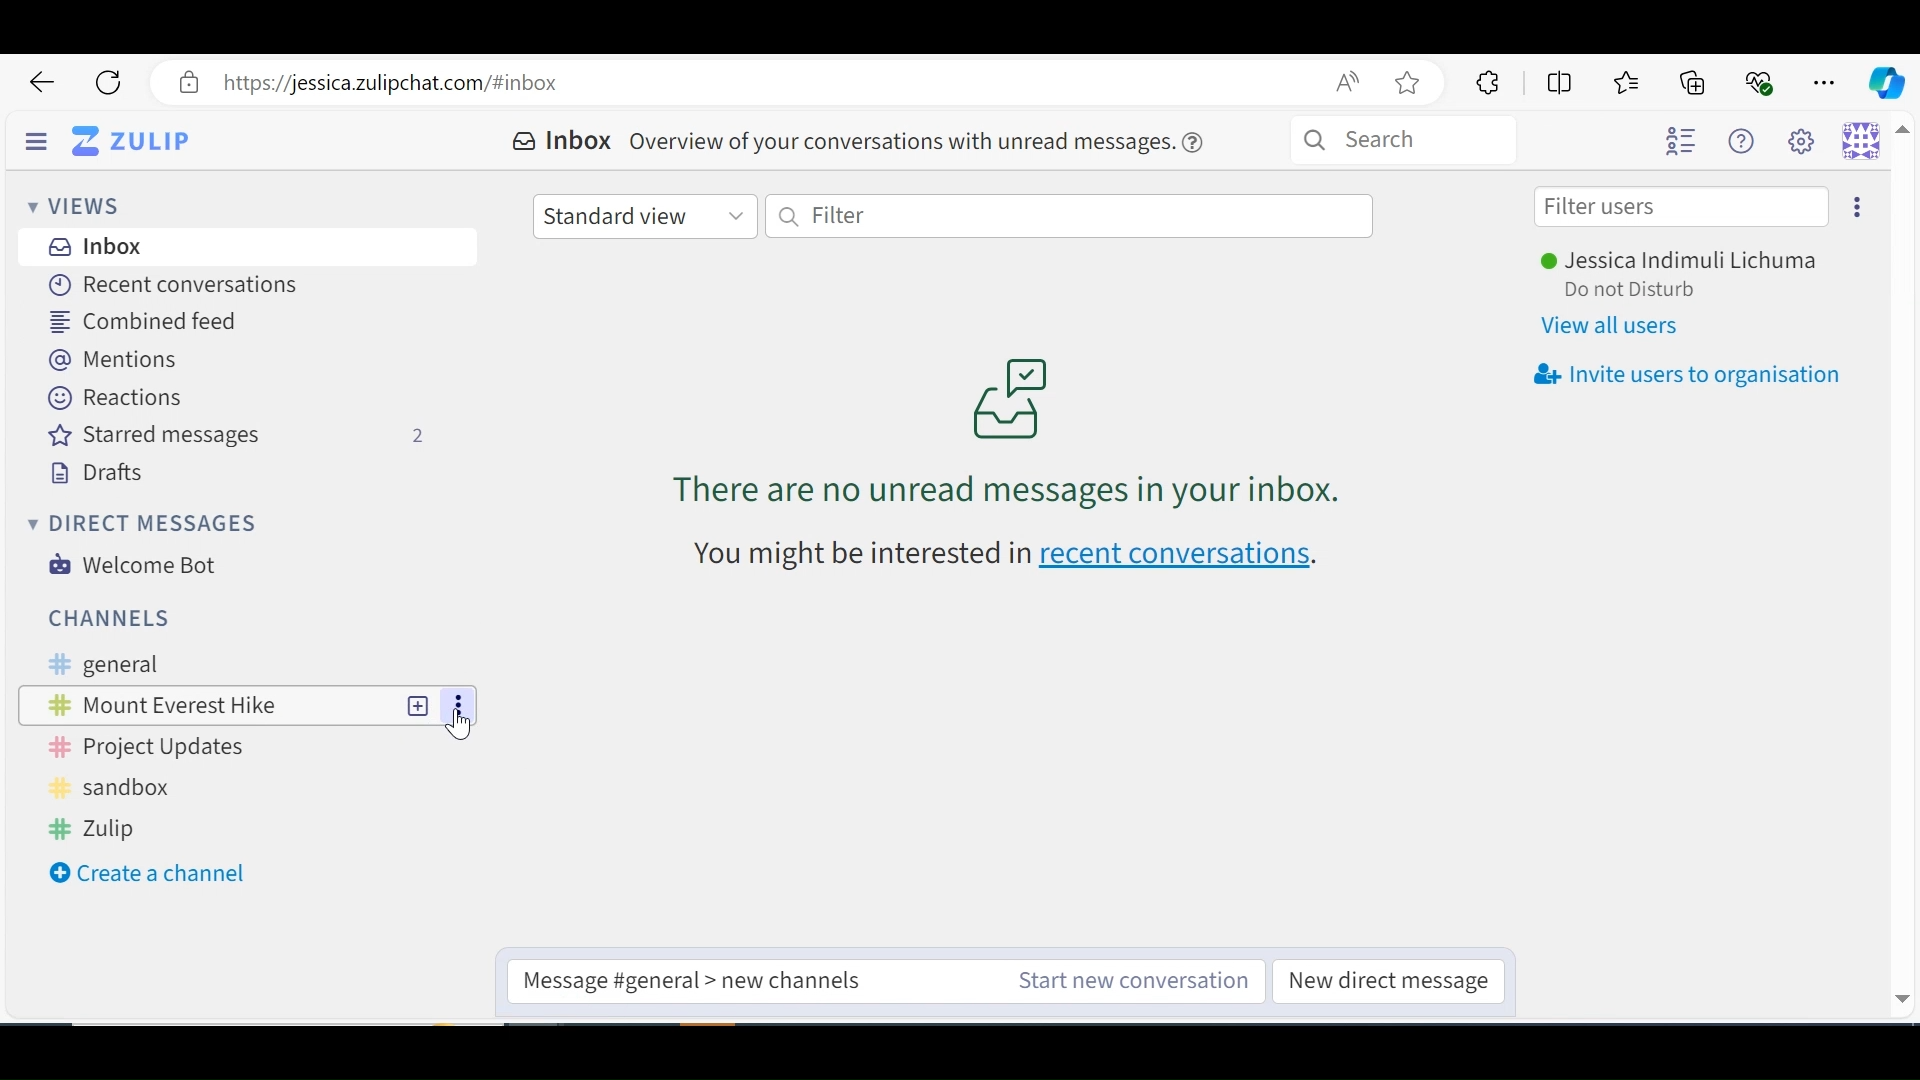  Describe the element at coordinates (147, 873) in the screenshot. I see `Create a new Channel` at that location.